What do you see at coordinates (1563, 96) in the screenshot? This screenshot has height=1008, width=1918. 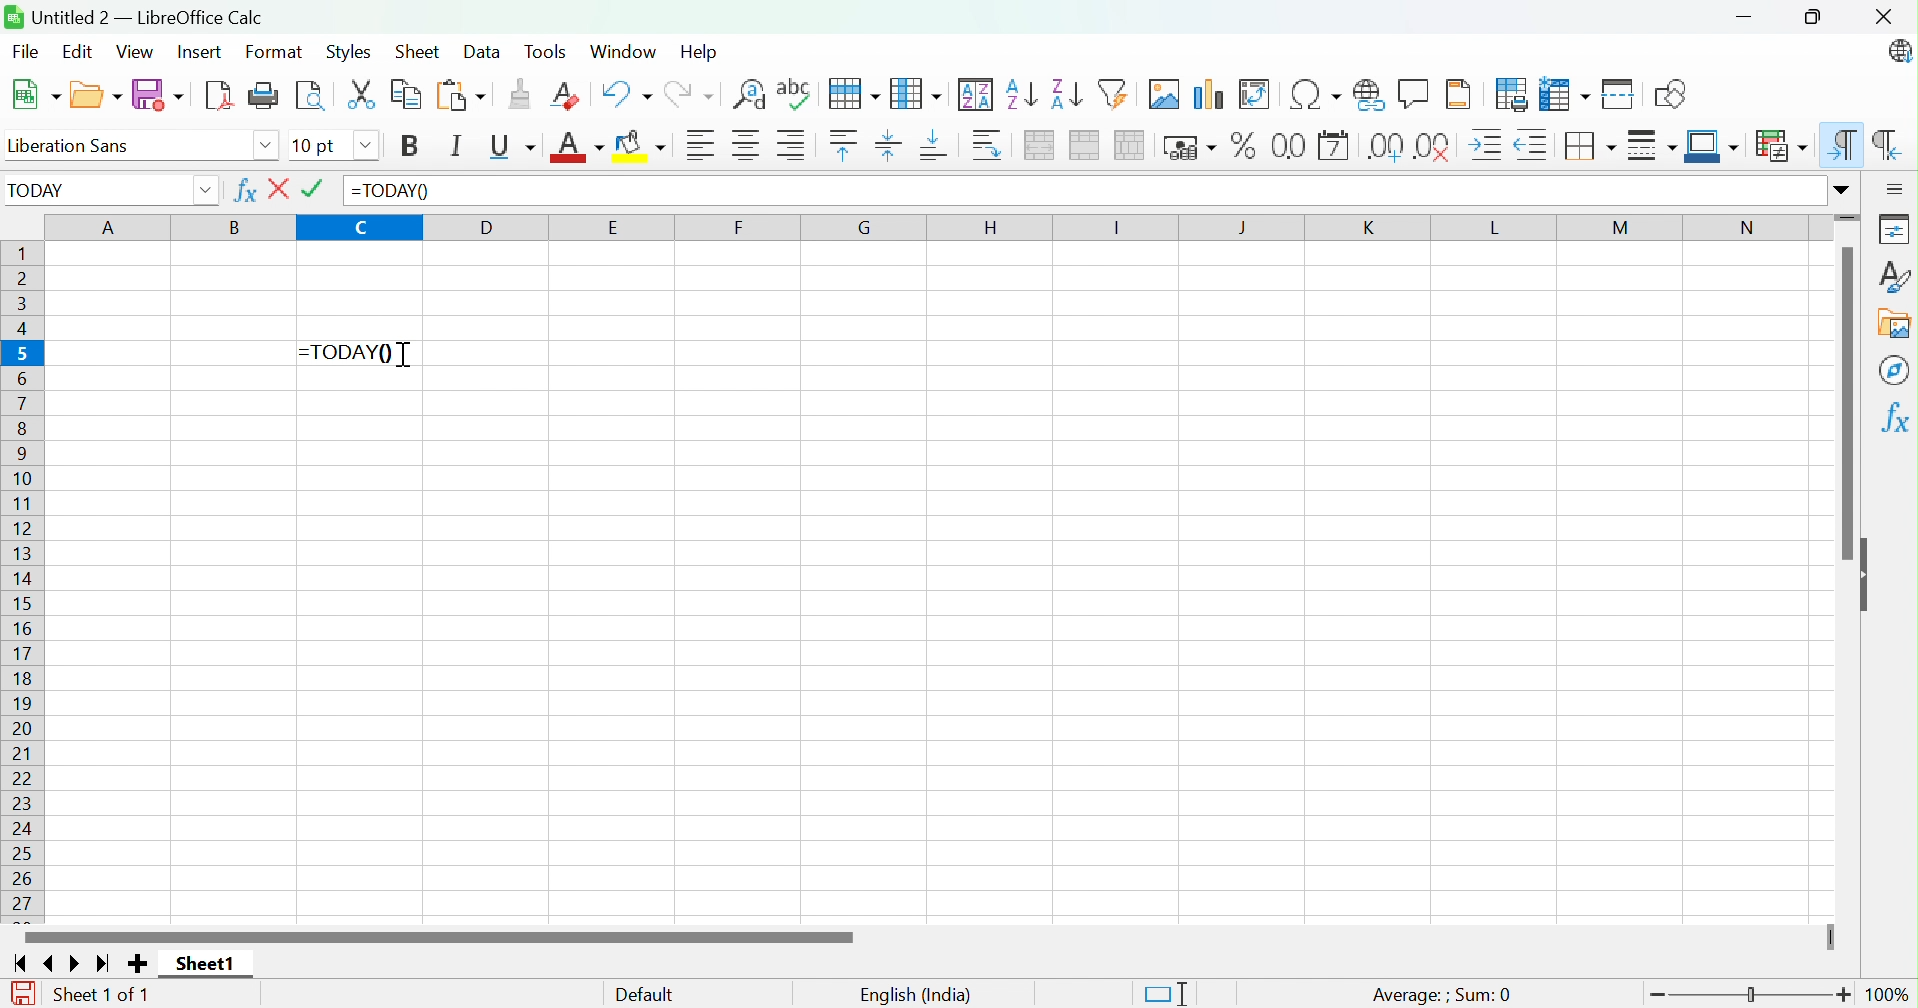 I see `Freeze rows and columns` at bounding box center [1563, 96].